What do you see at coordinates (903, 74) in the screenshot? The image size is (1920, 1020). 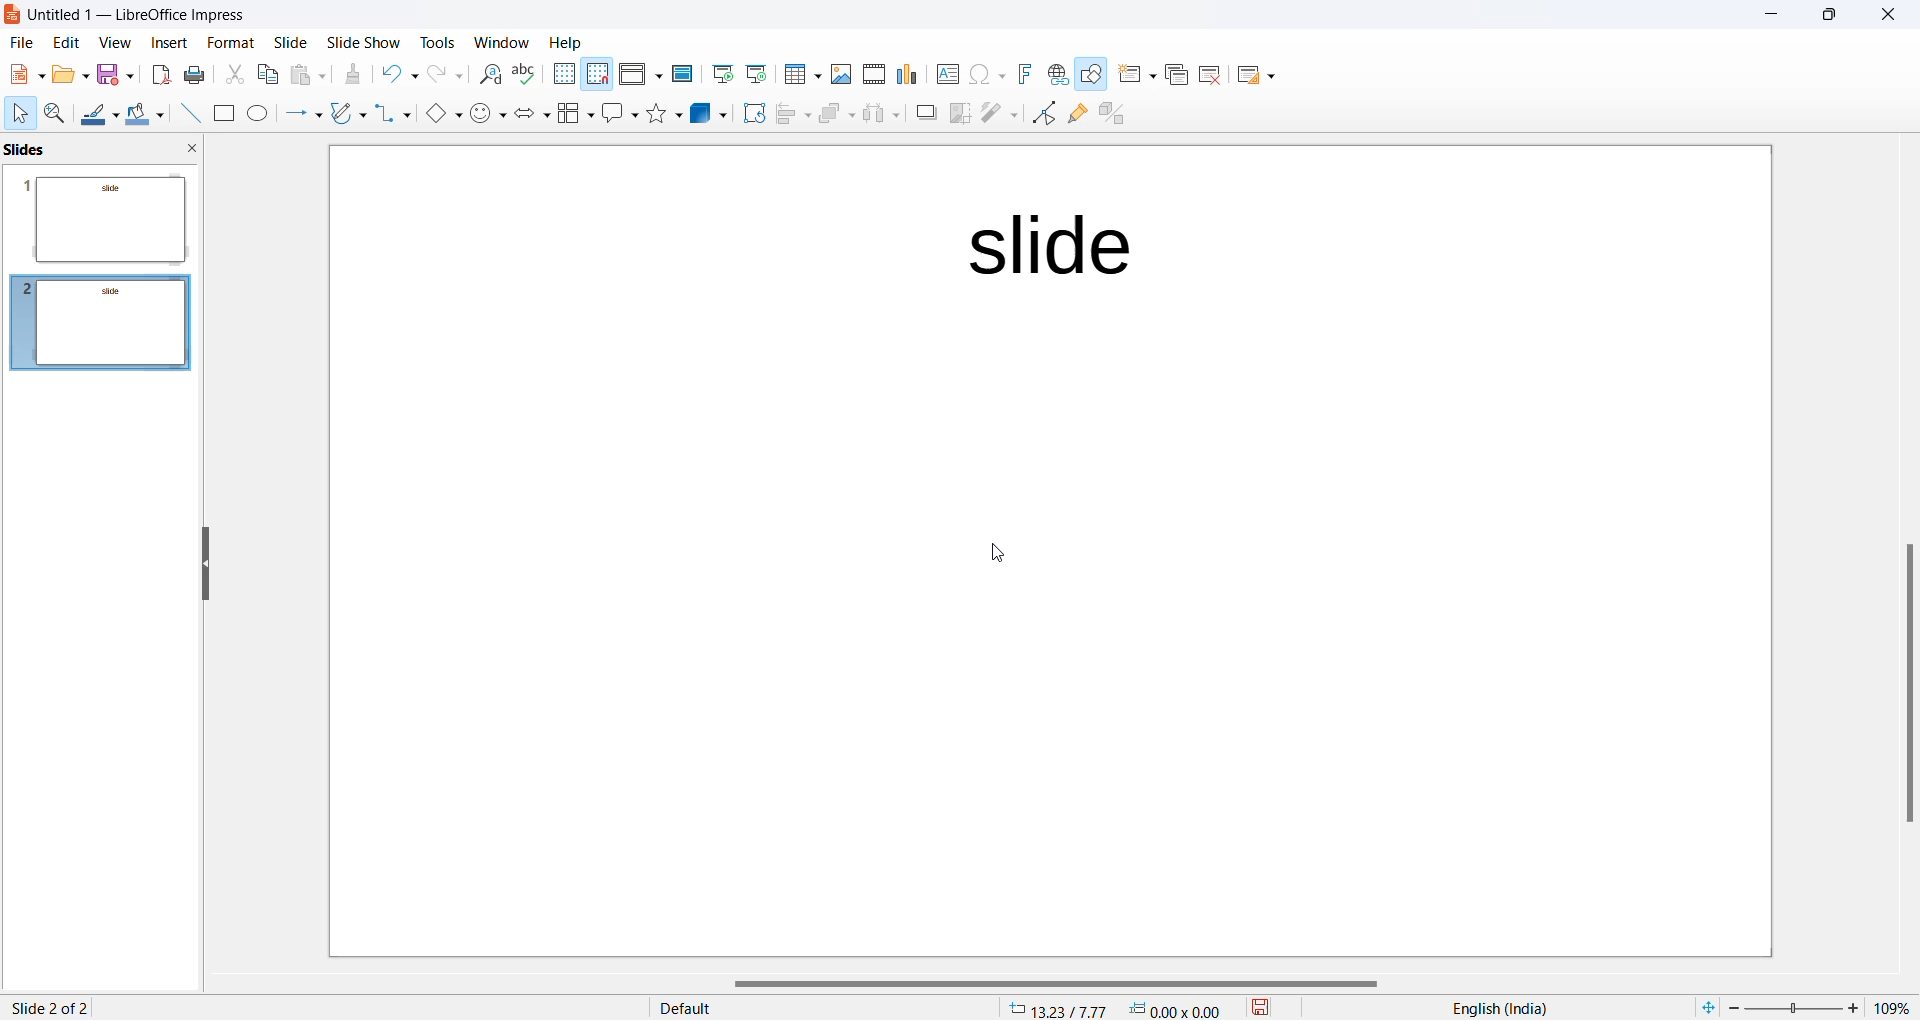 I see `Insert chart` at bounding box center [903, 74].